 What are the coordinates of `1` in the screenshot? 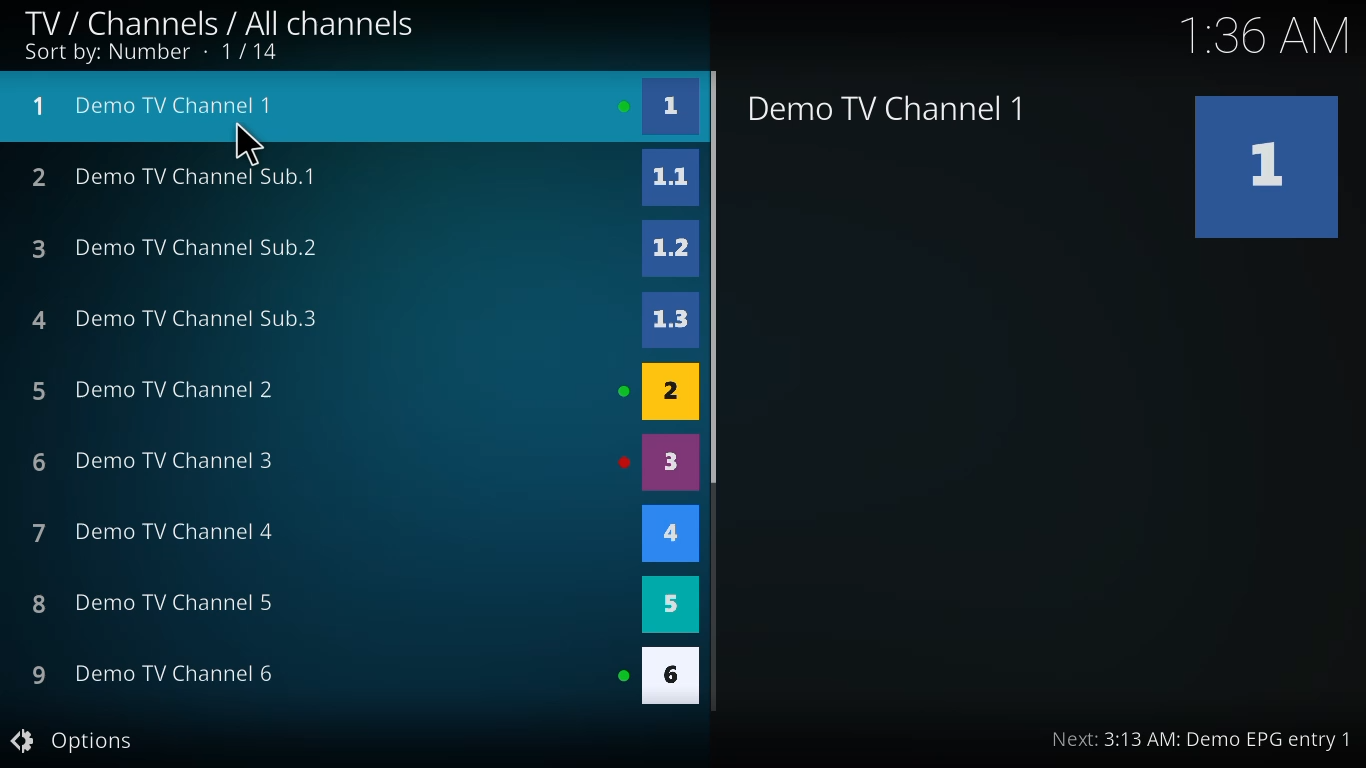 It's located at (673, 108).